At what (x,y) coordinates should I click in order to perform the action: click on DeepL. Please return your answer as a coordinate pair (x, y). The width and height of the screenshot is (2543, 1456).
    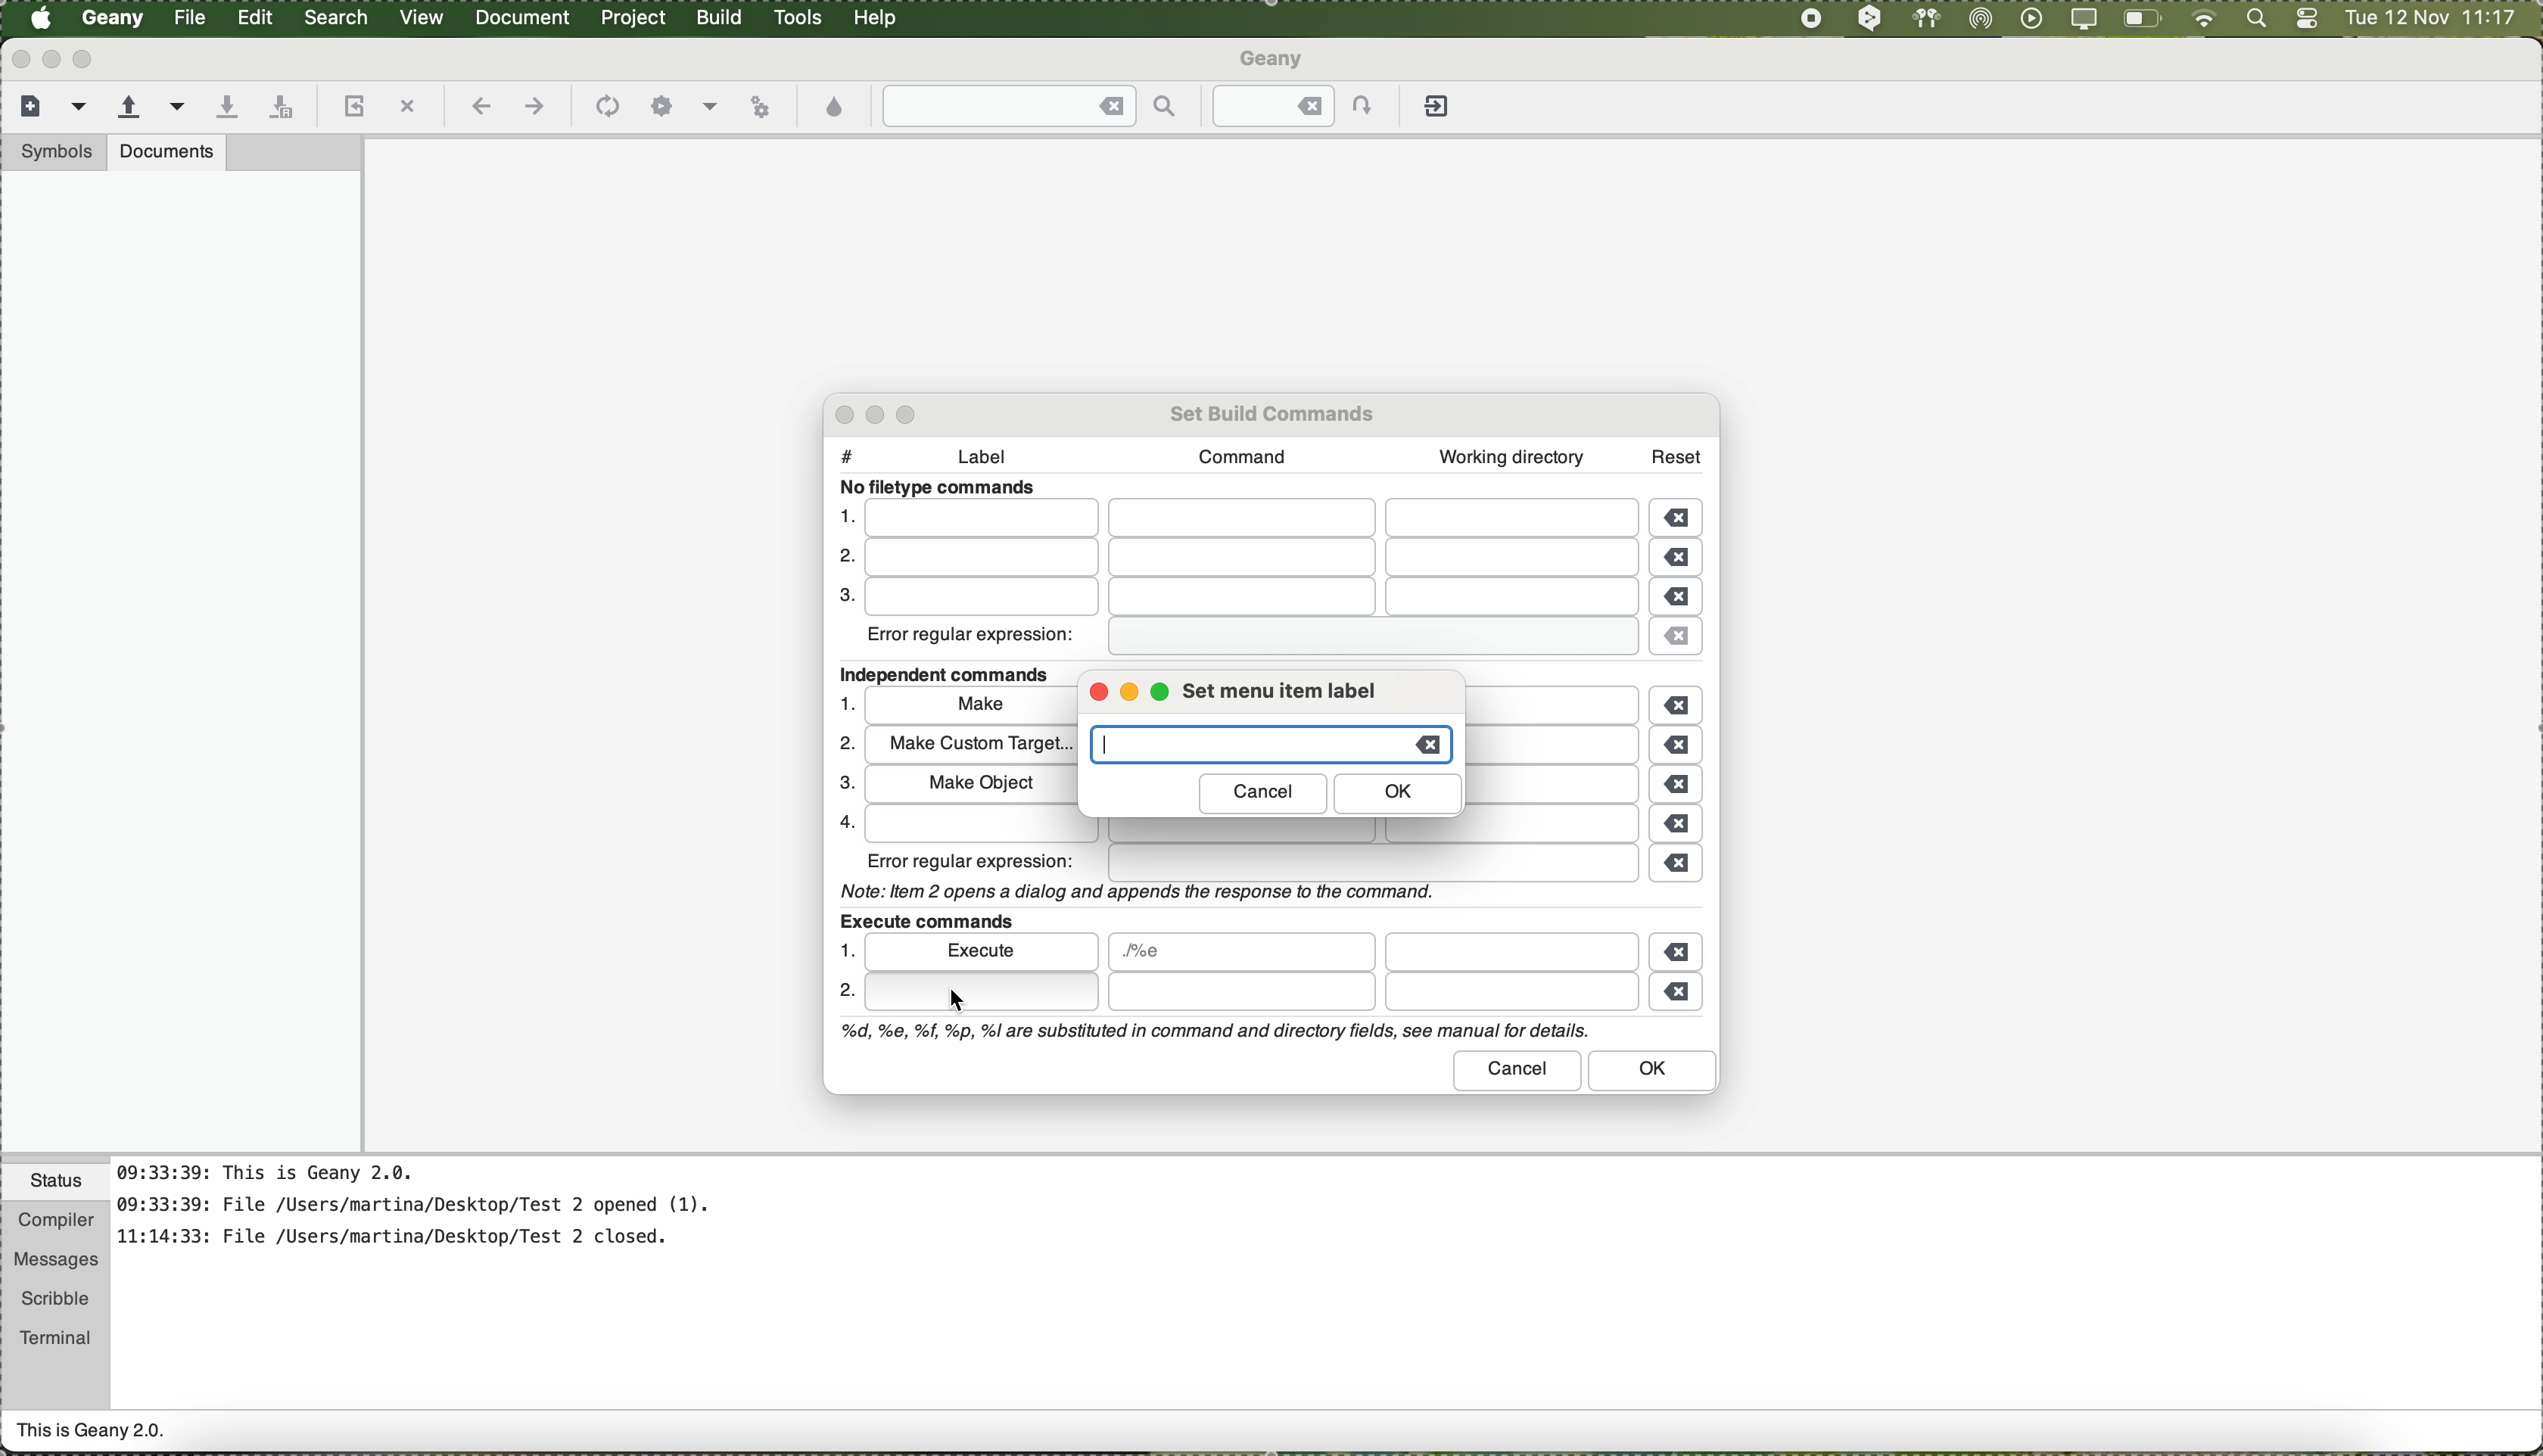
    Looking at the image, I should click on (1871, 19).